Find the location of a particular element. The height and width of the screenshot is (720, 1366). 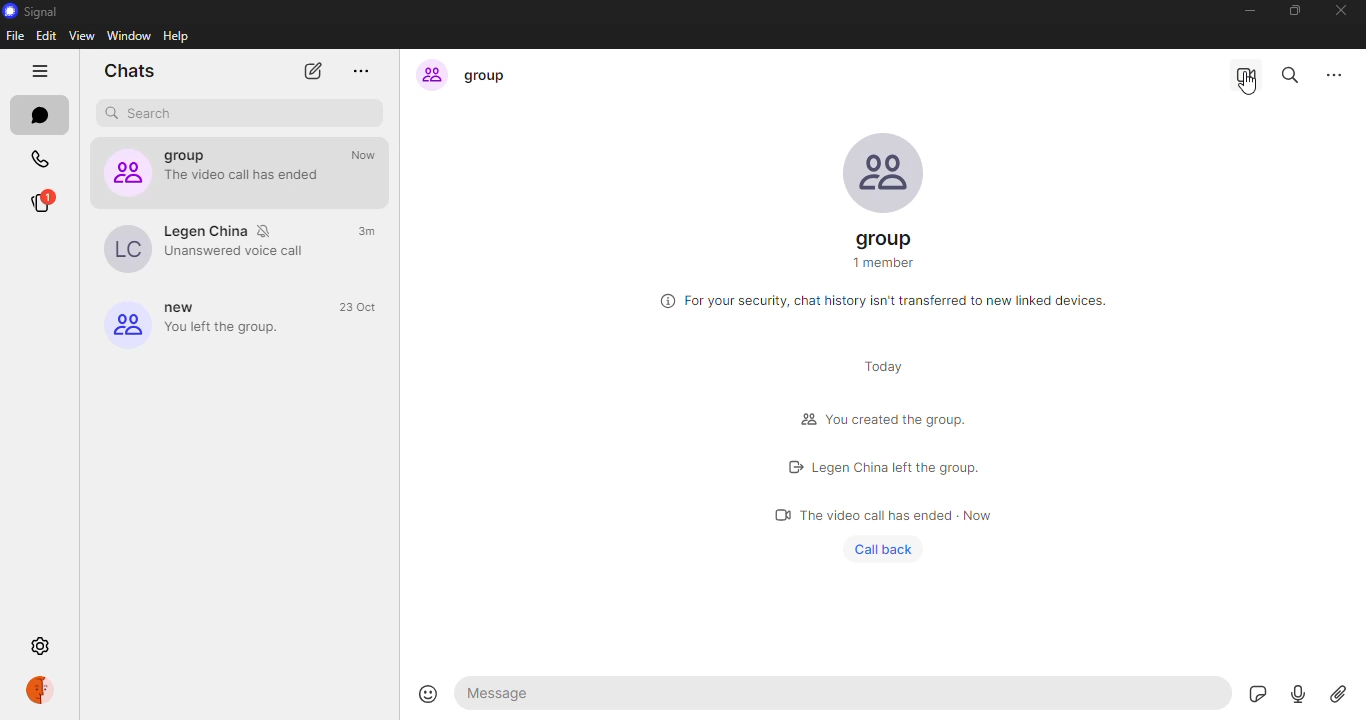

record is located at coordinates (1296, 695).